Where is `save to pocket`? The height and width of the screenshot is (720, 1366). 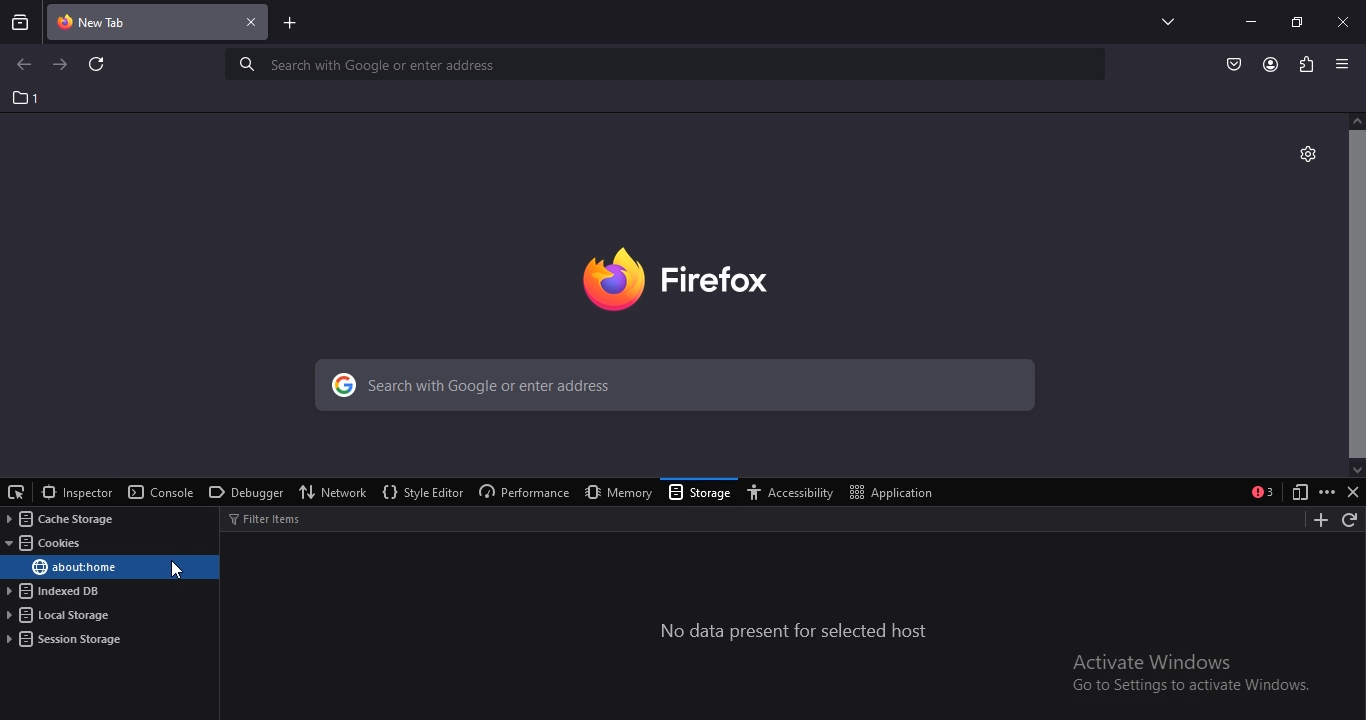
save to pocket is located at coordinates (1235, 63).